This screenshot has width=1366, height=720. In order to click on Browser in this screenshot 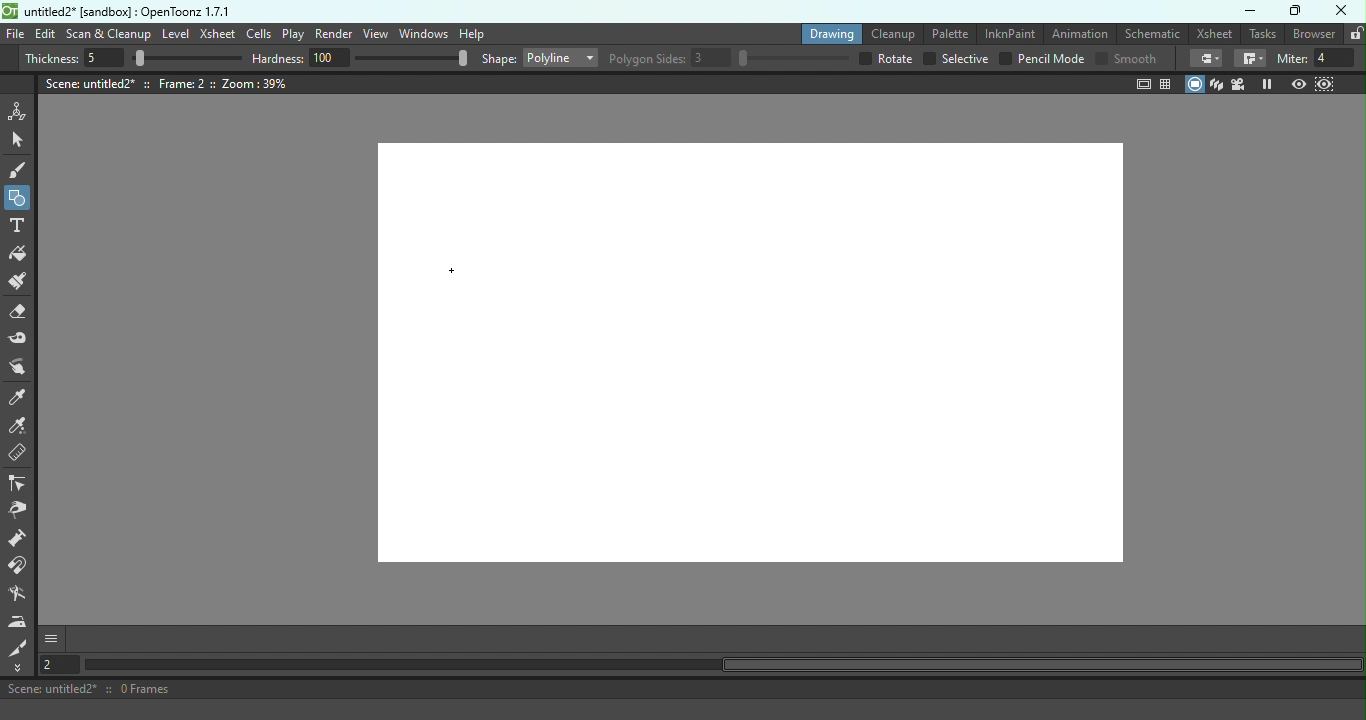, I will do `click(1315, 34)`.